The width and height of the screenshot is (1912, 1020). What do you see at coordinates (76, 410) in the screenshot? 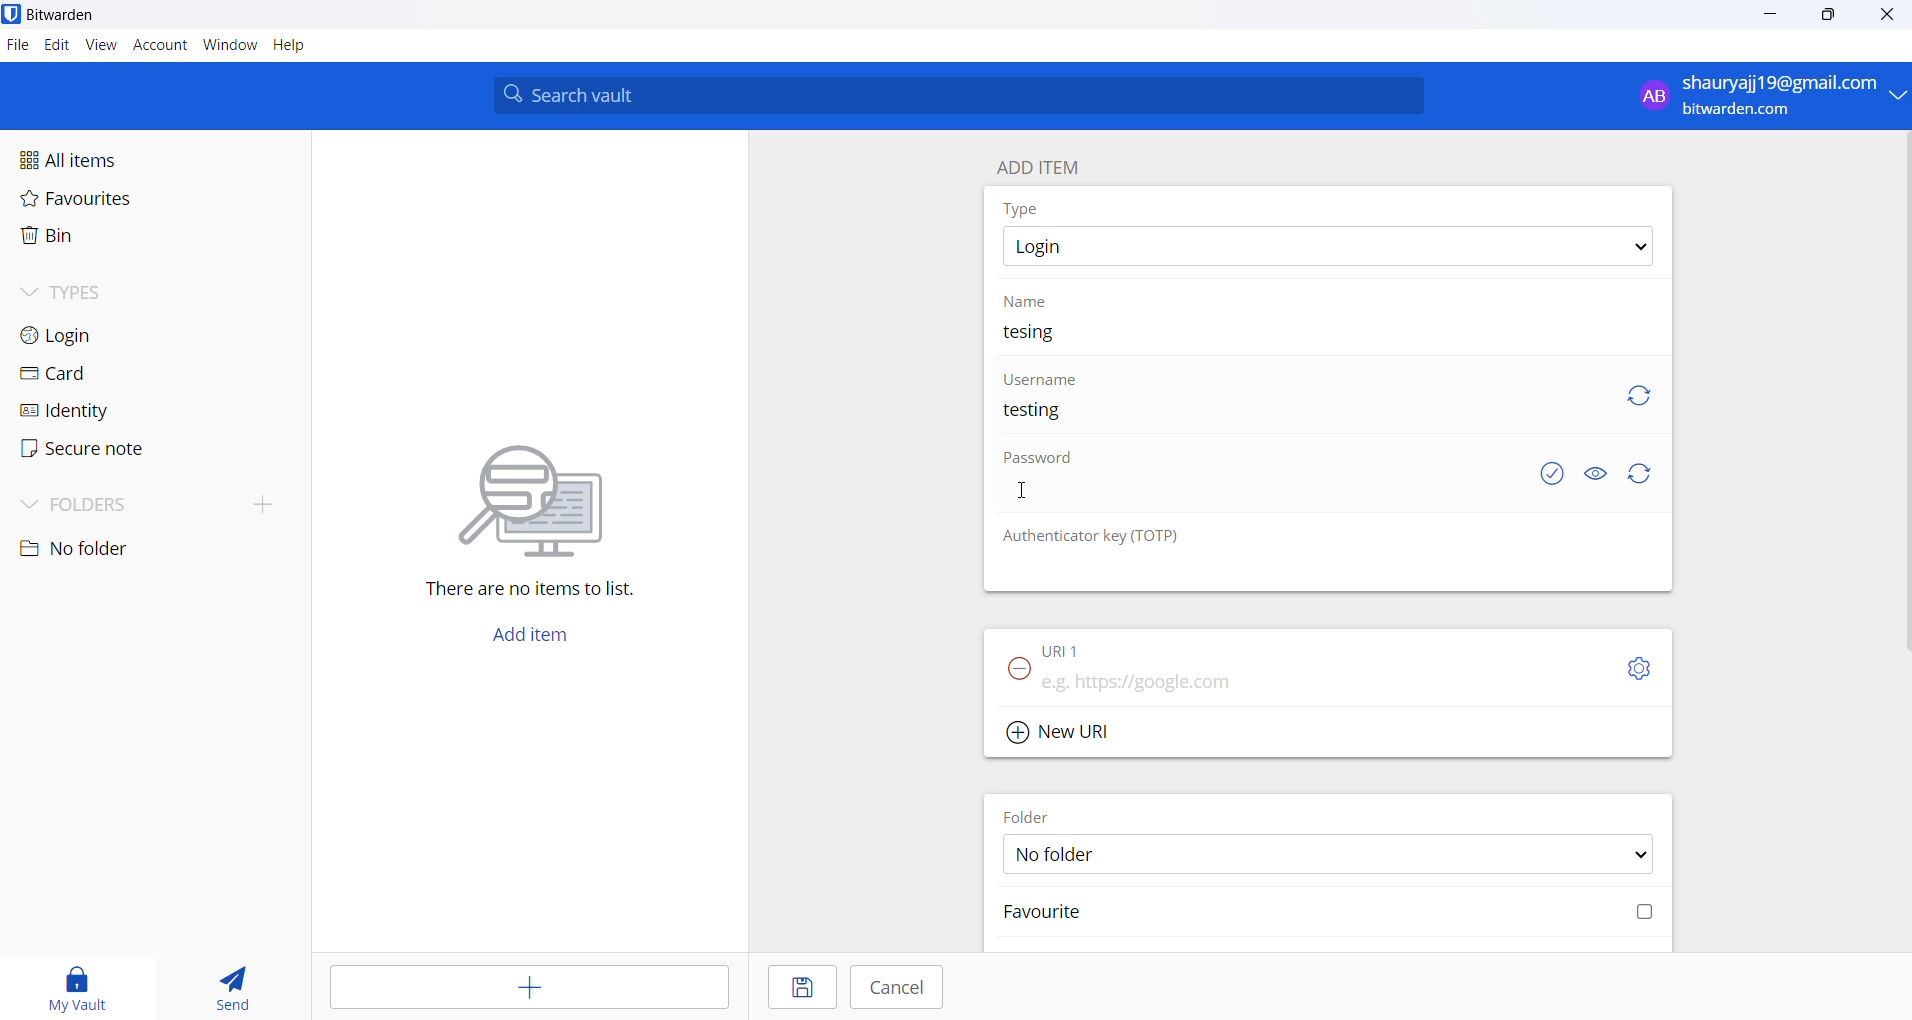
I see `identity` at bounding box center [76, 410].